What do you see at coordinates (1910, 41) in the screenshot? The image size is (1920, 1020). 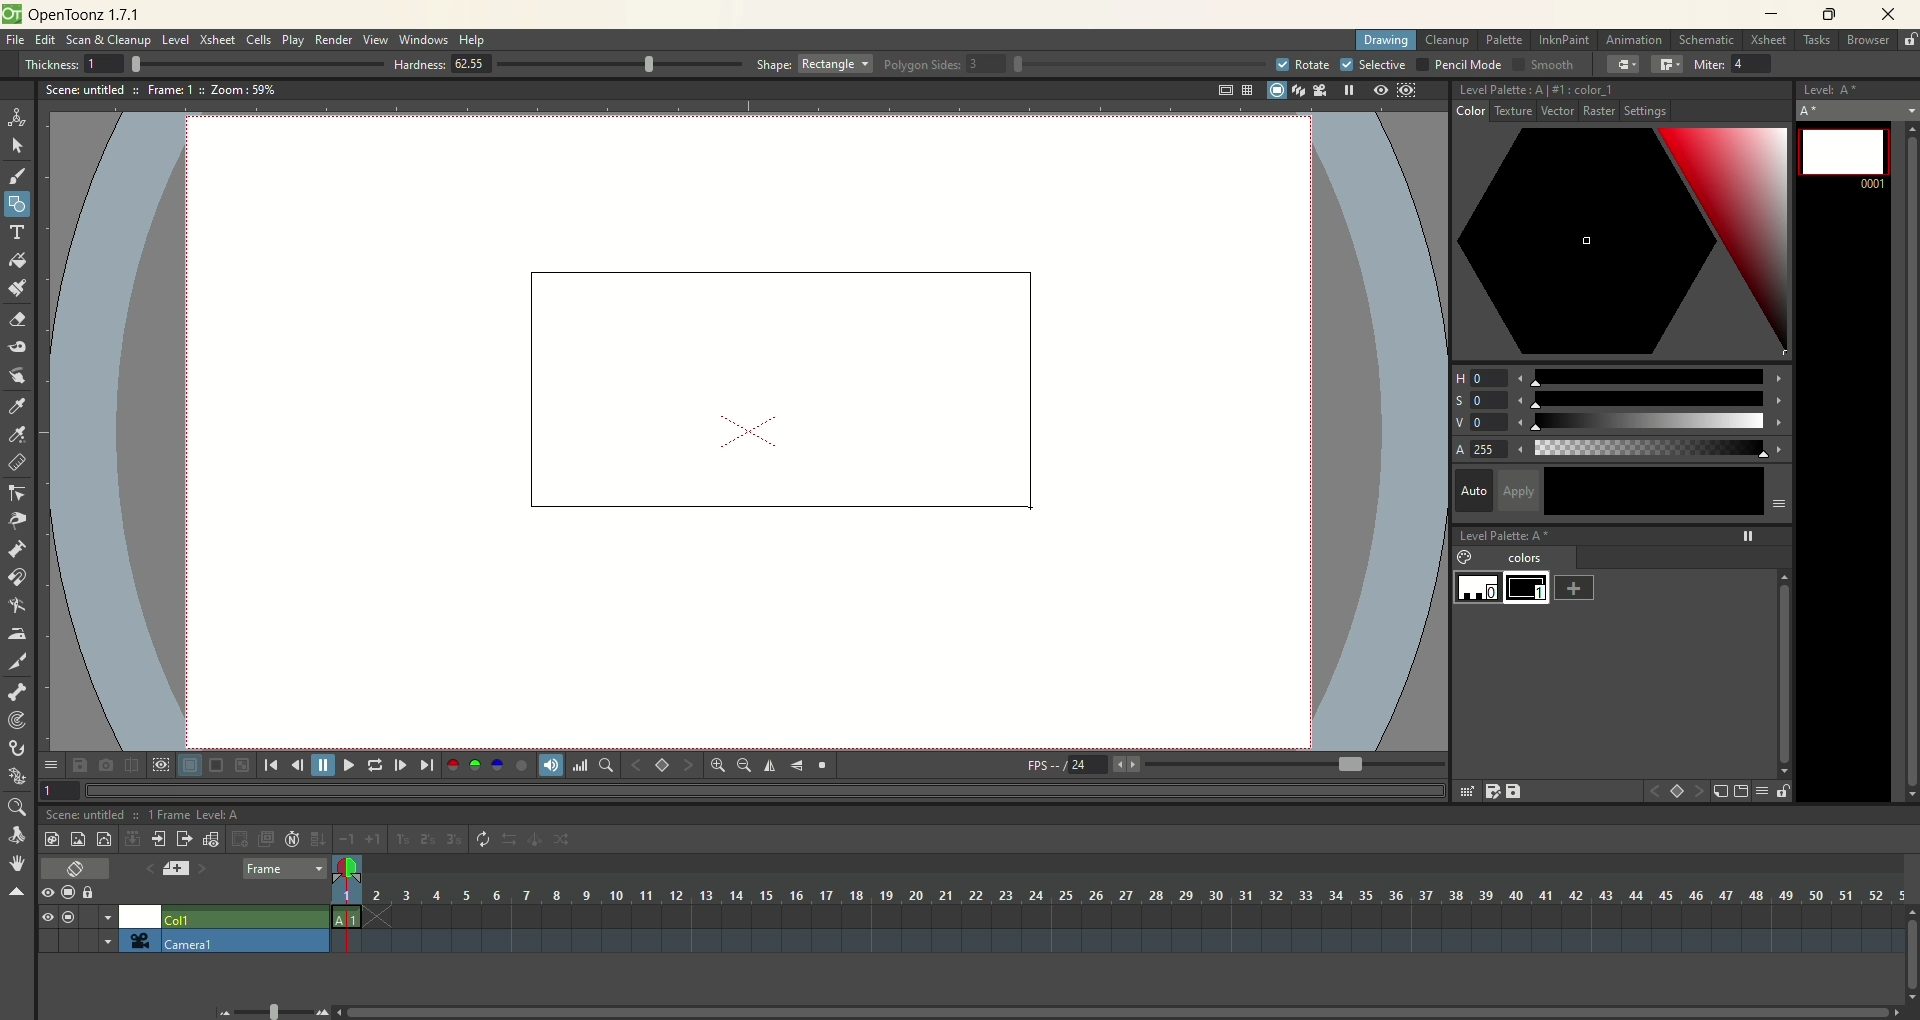 I see `unlock` at bounding box center [1910, 41].